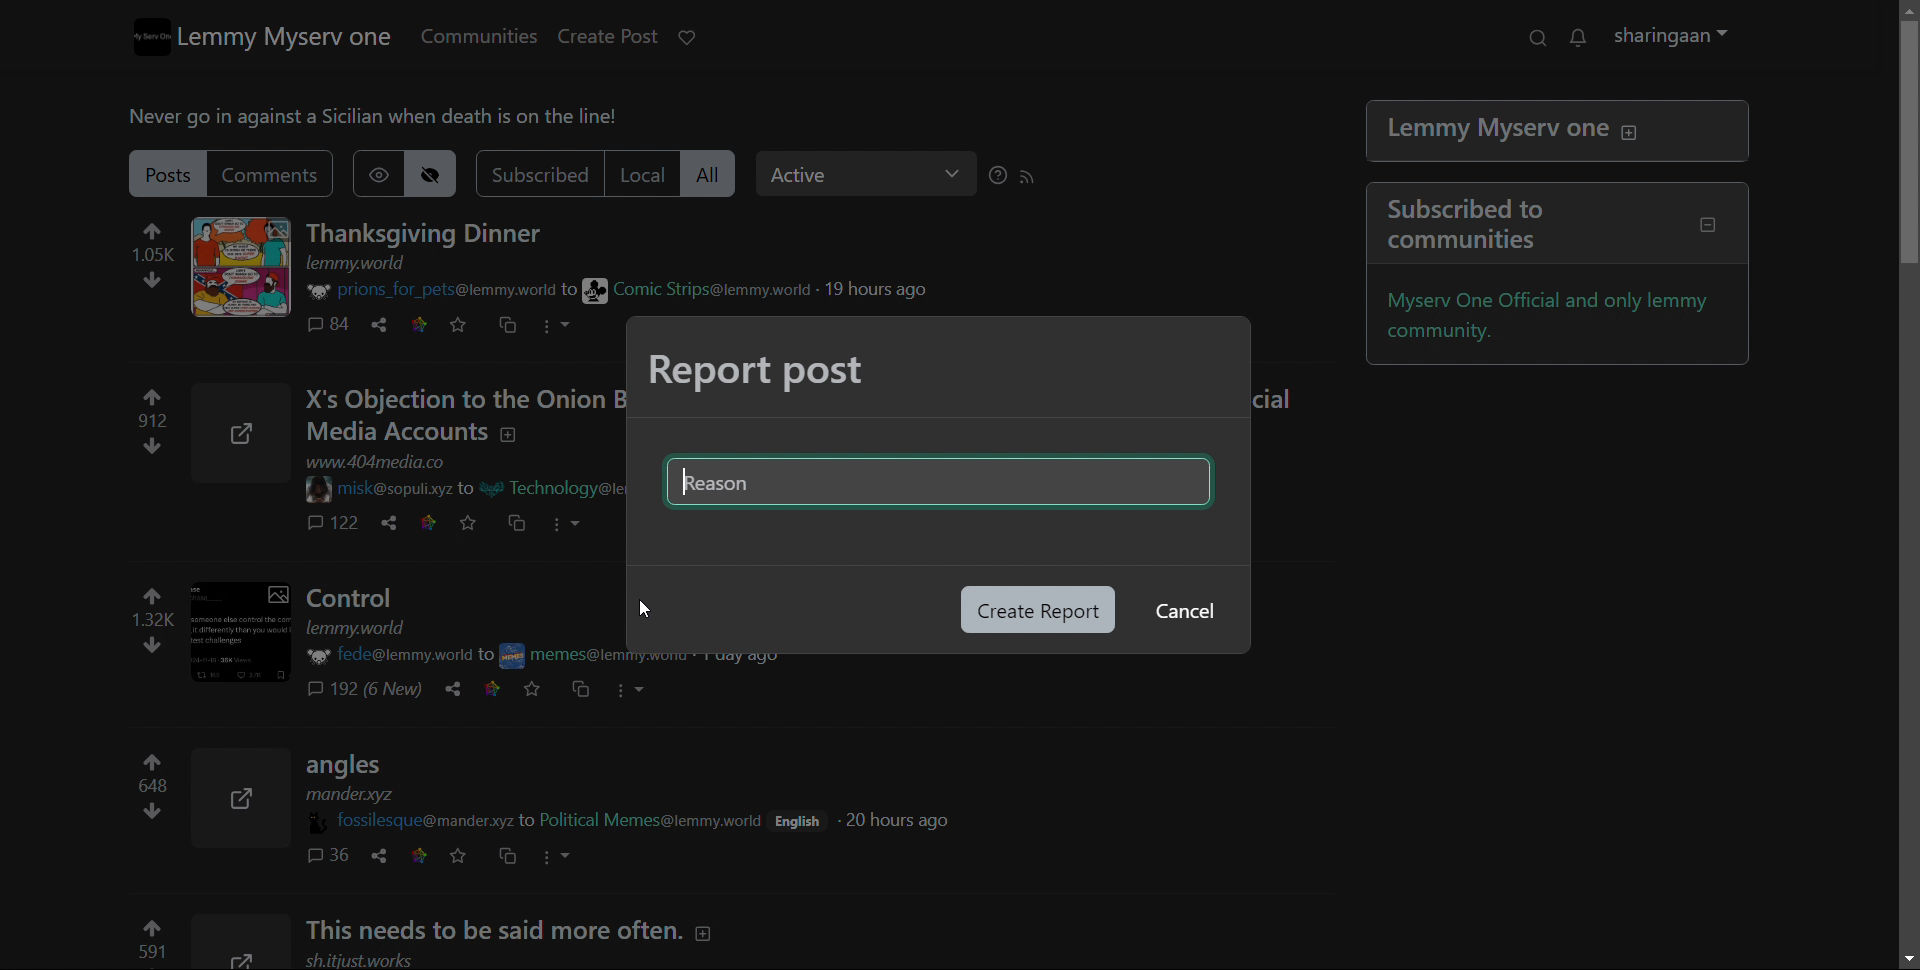 The width and height of the screenshot is (1920, 970). What do you see at coordinates (1564, 225) in the screenshot?
I see `Subscribed to communities` at bounding box center [1564, 225].